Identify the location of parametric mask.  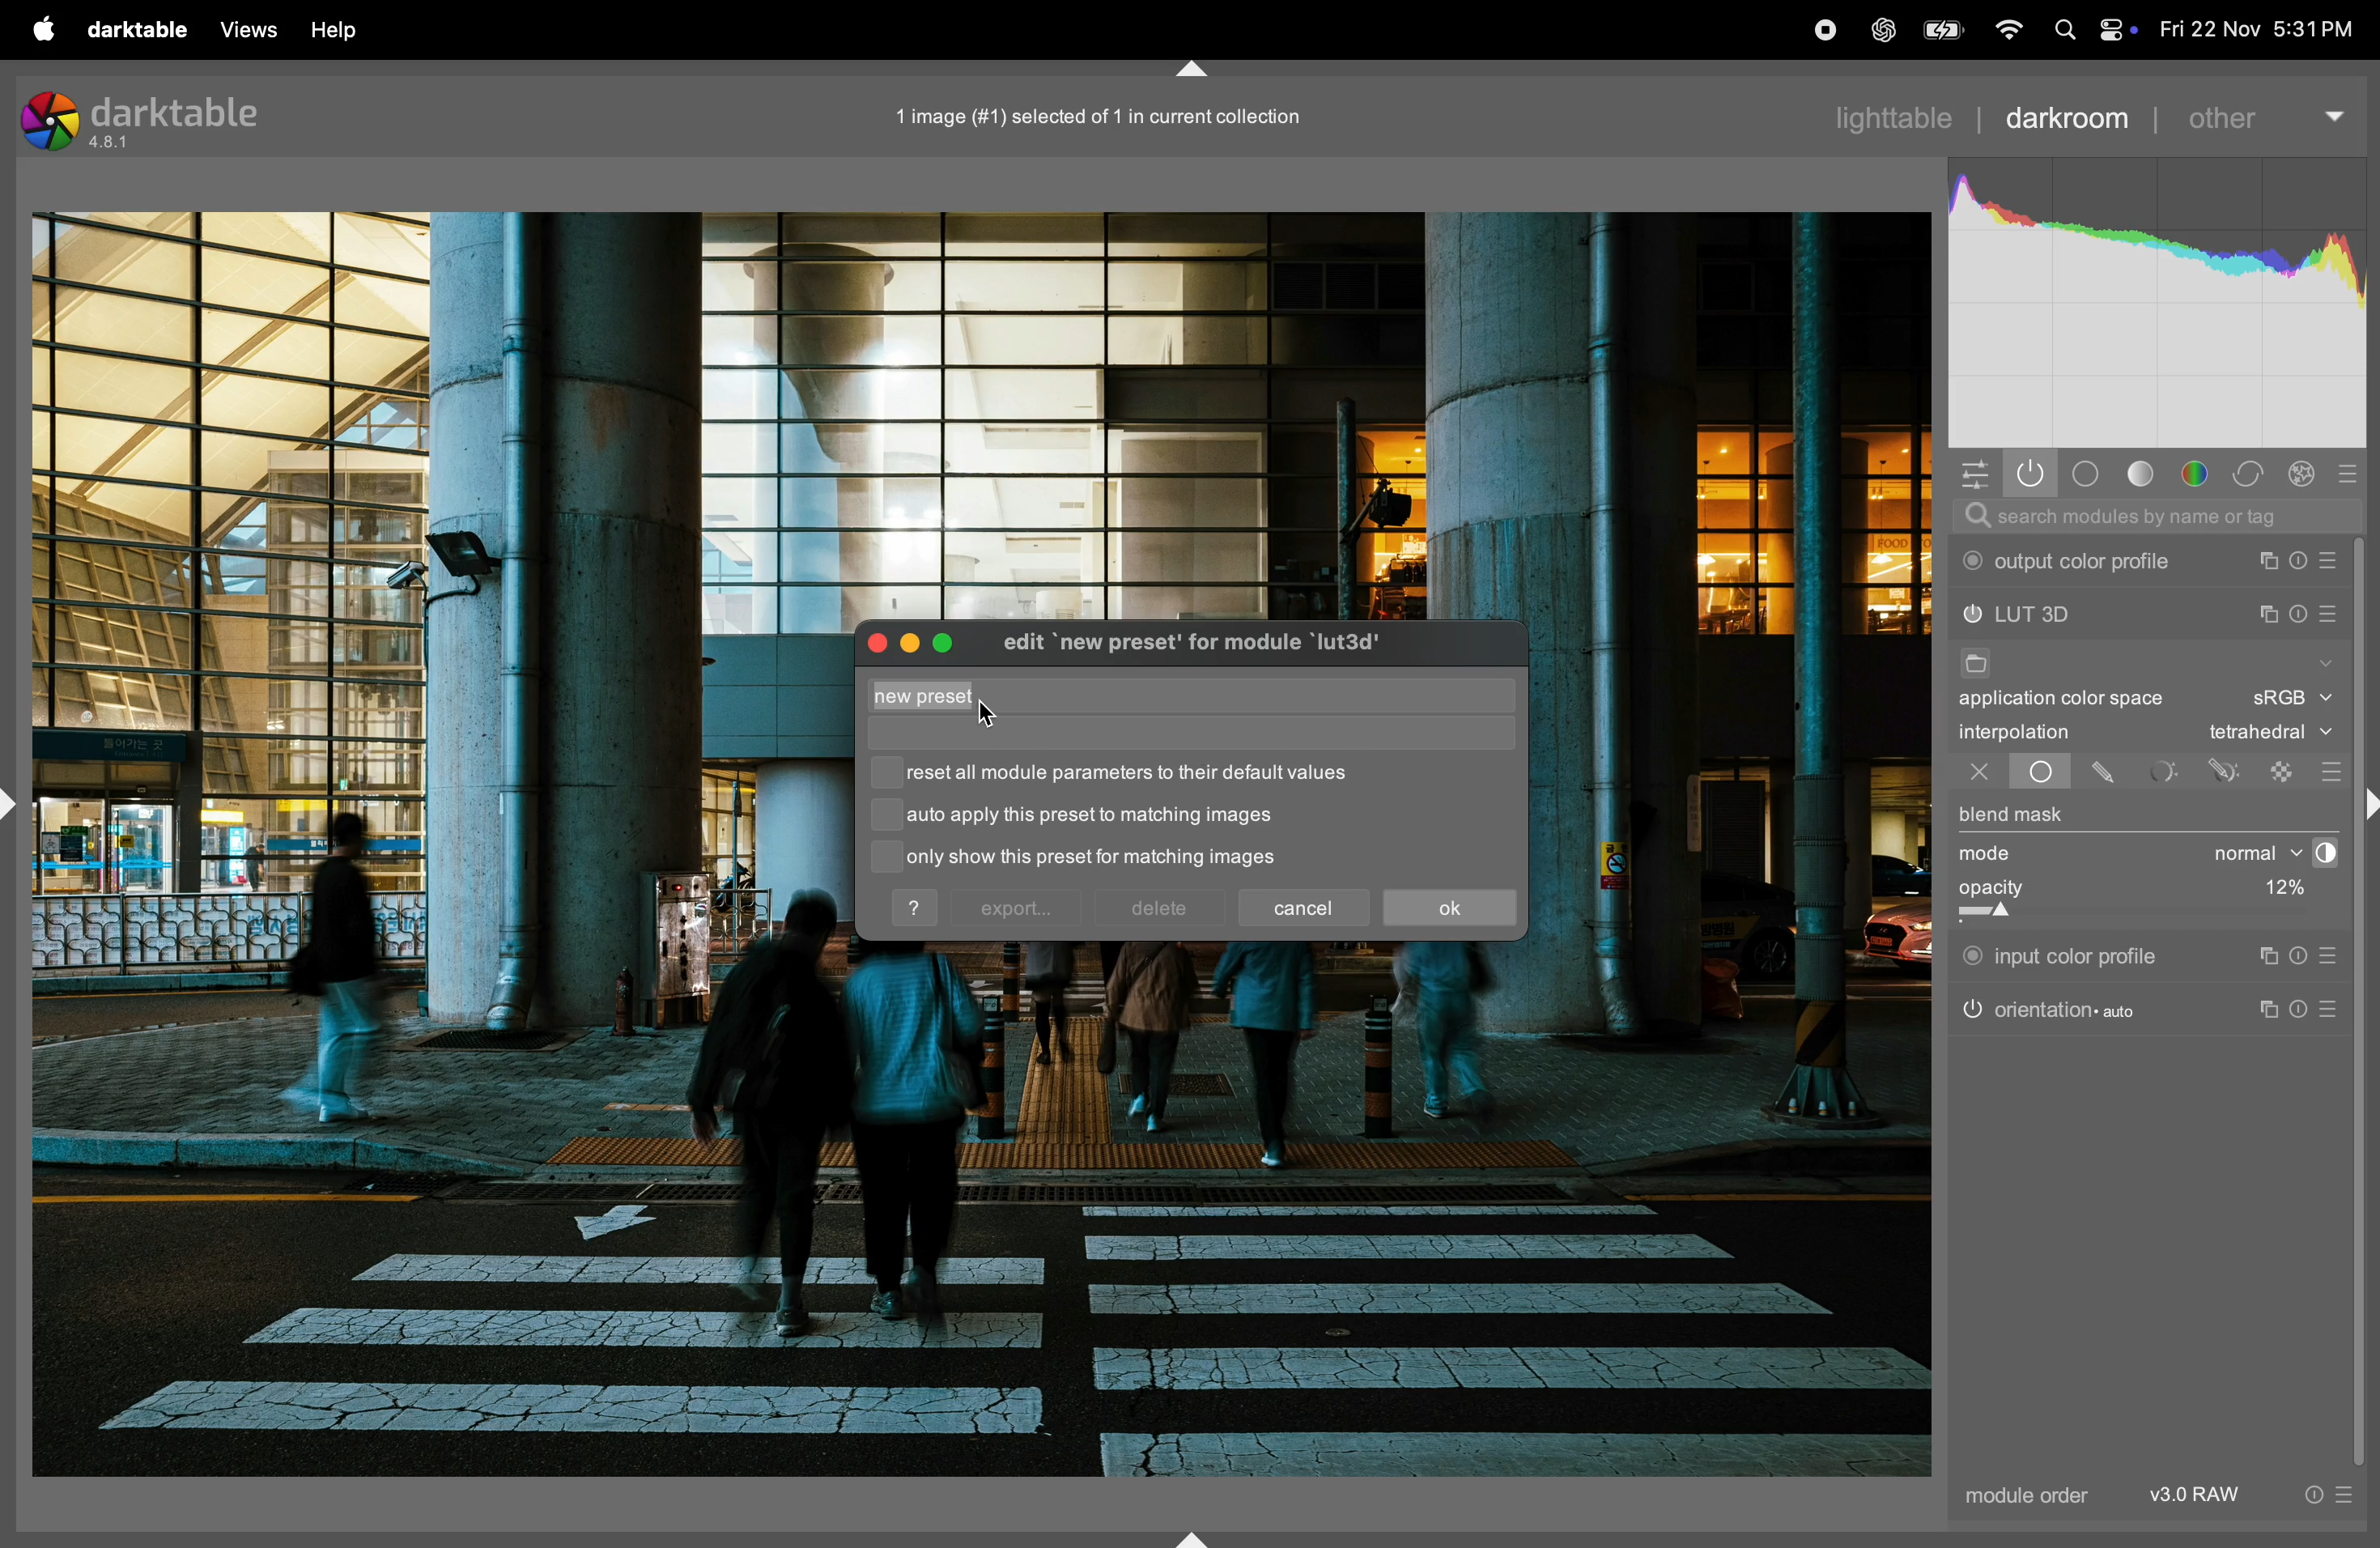
(2165, 771).